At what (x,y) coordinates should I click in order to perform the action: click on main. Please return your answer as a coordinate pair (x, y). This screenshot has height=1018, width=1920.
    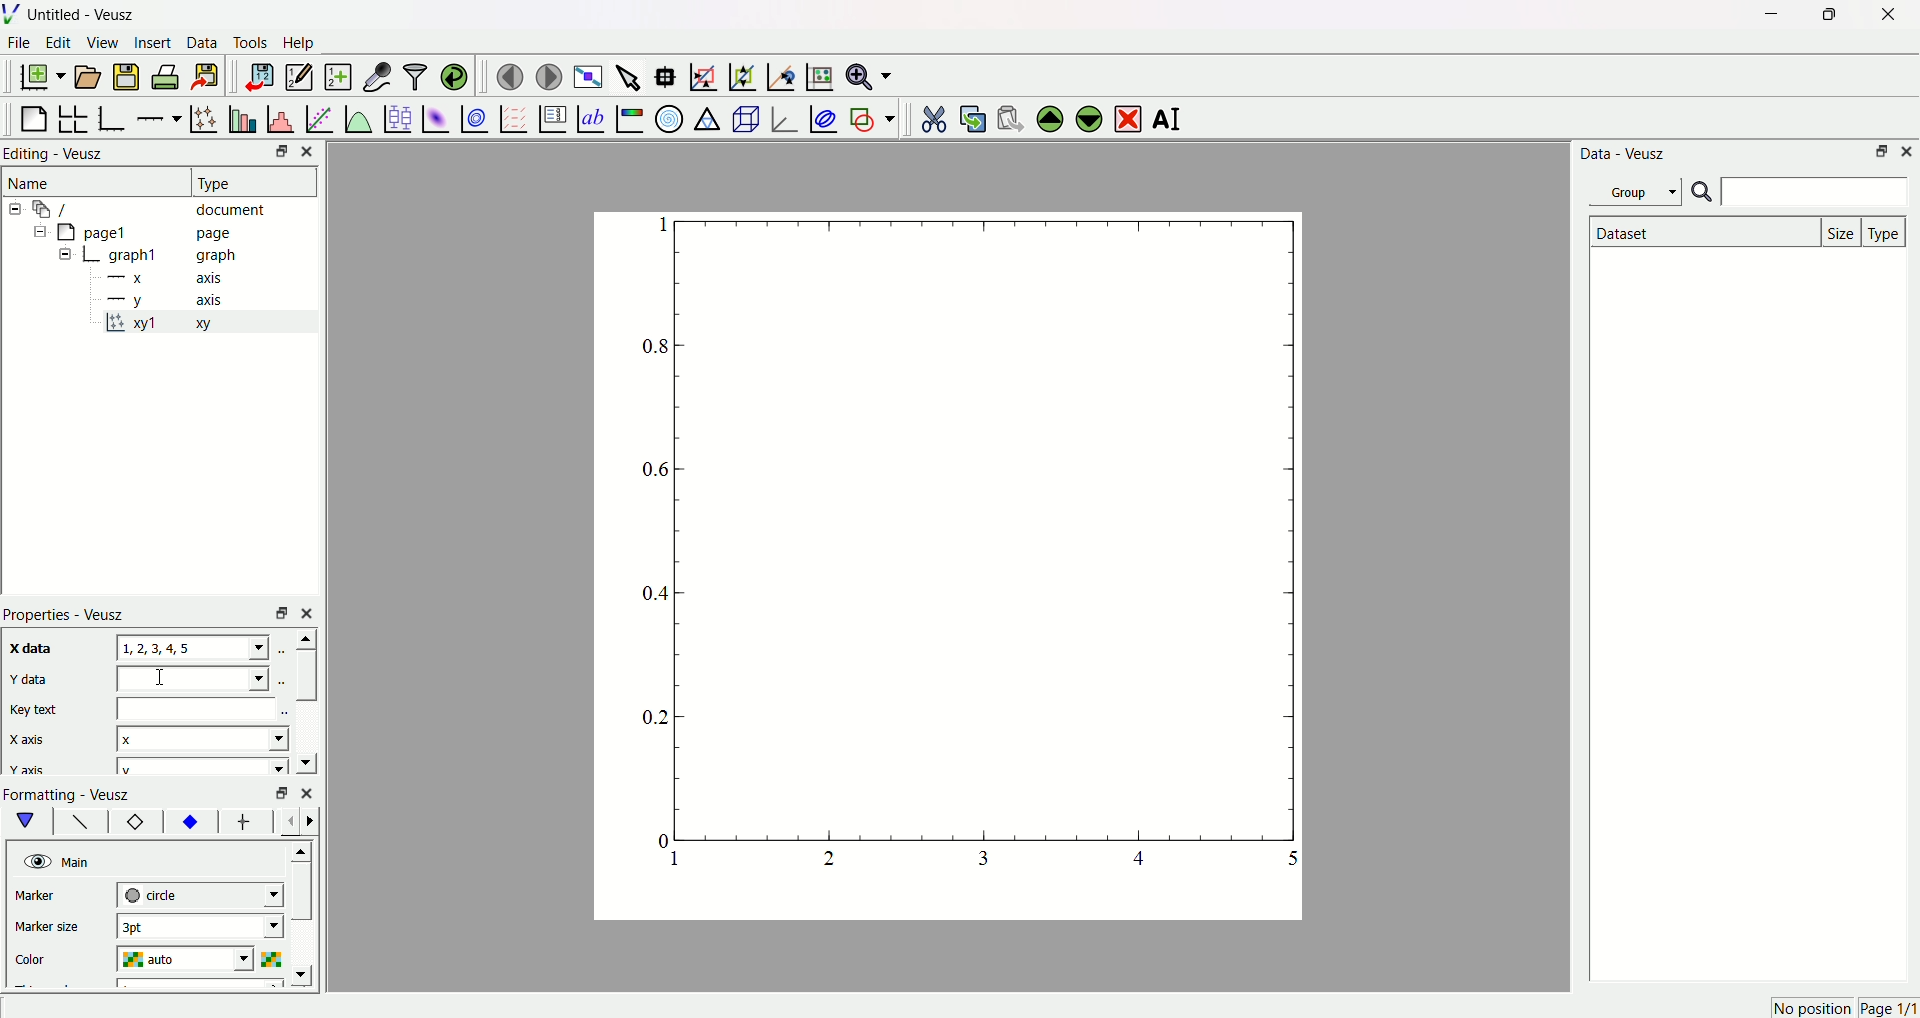
    Looking at the image, I should click on (30, 821).